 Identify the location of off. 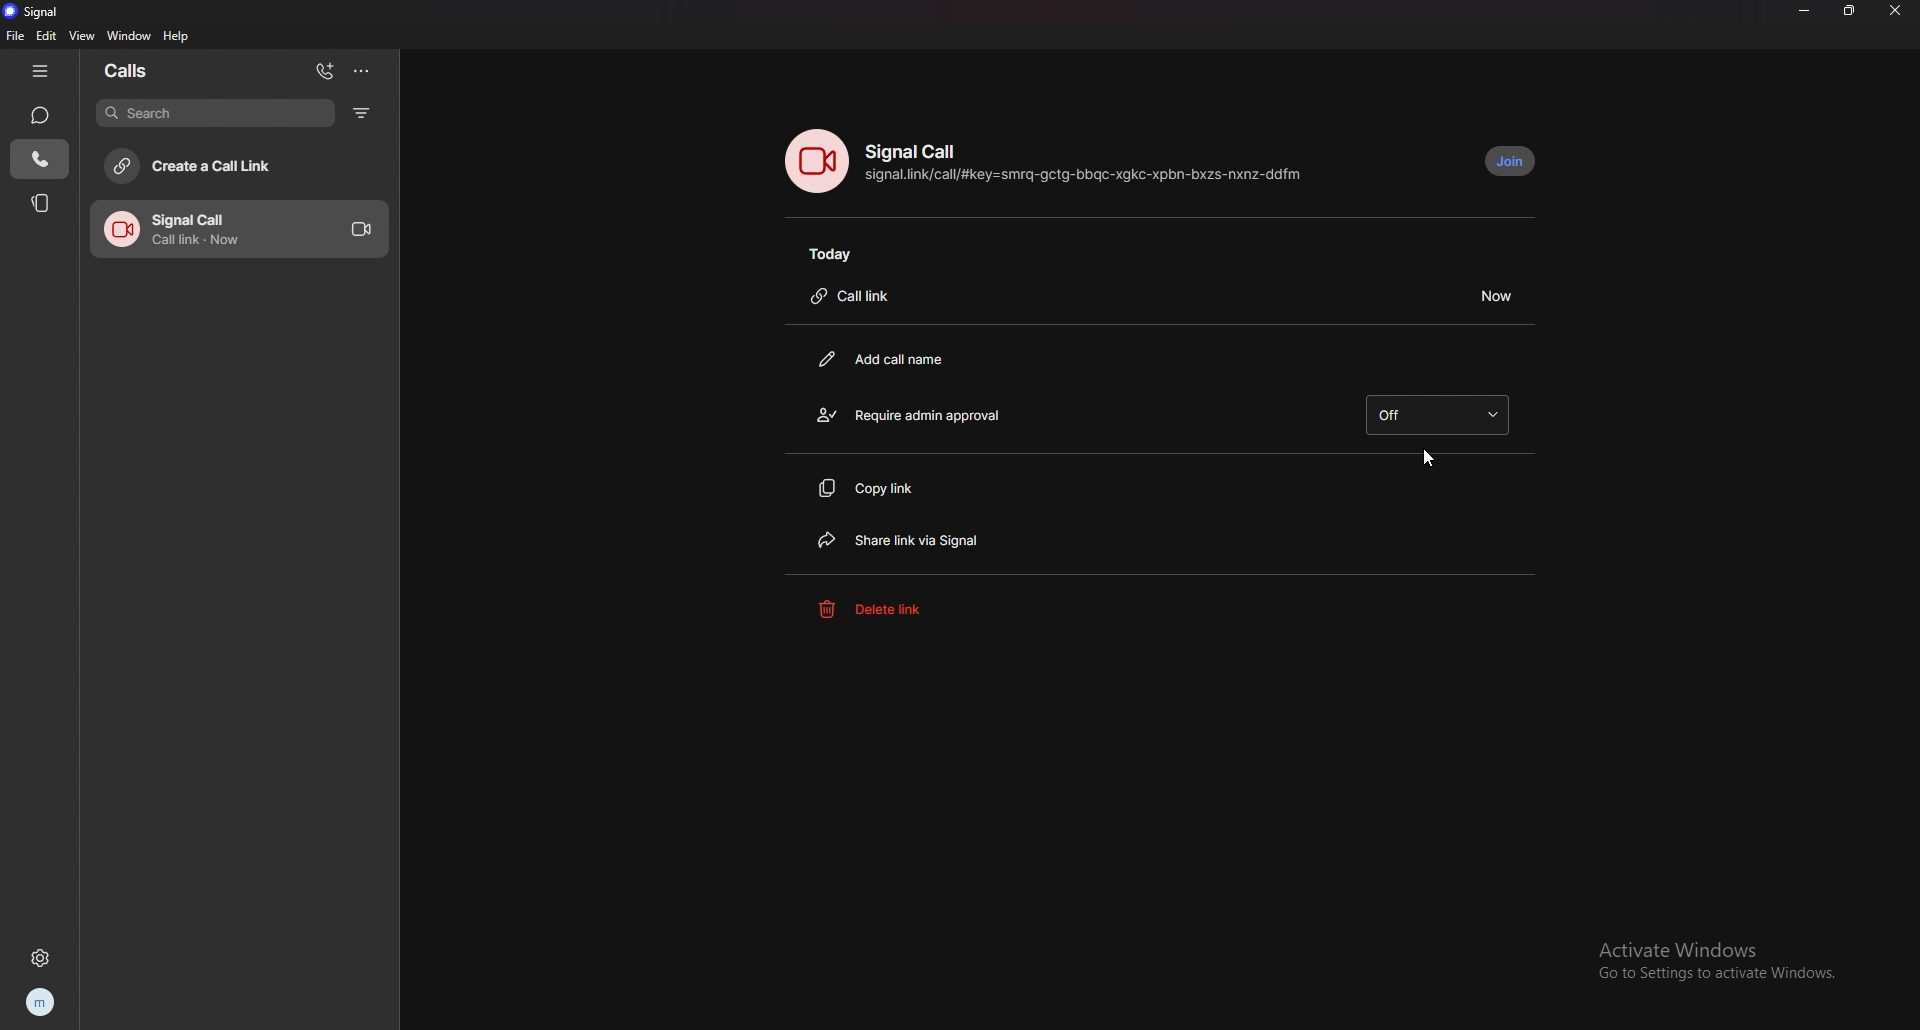
(1438, 413).